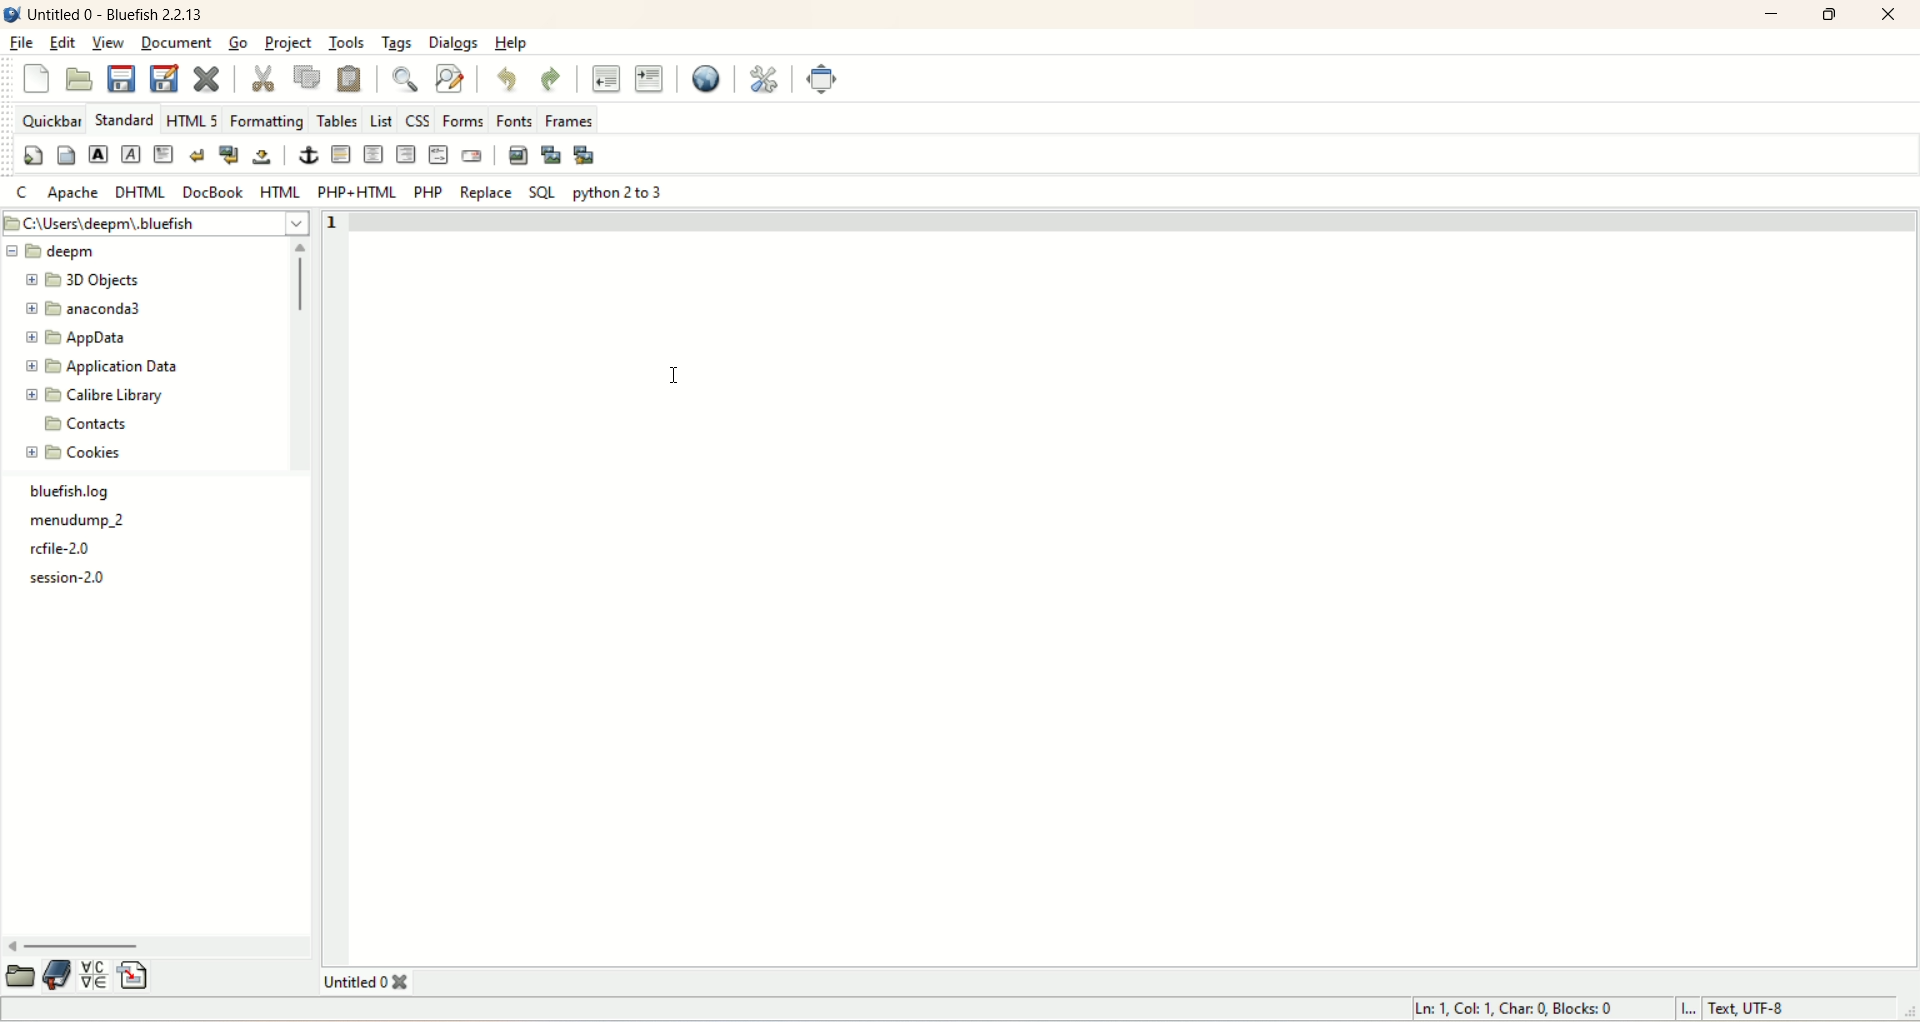  What do you see at coordinates (617, 191) in the screenshot?
I see `python 2 to 3` at bounding box center [617, 191].